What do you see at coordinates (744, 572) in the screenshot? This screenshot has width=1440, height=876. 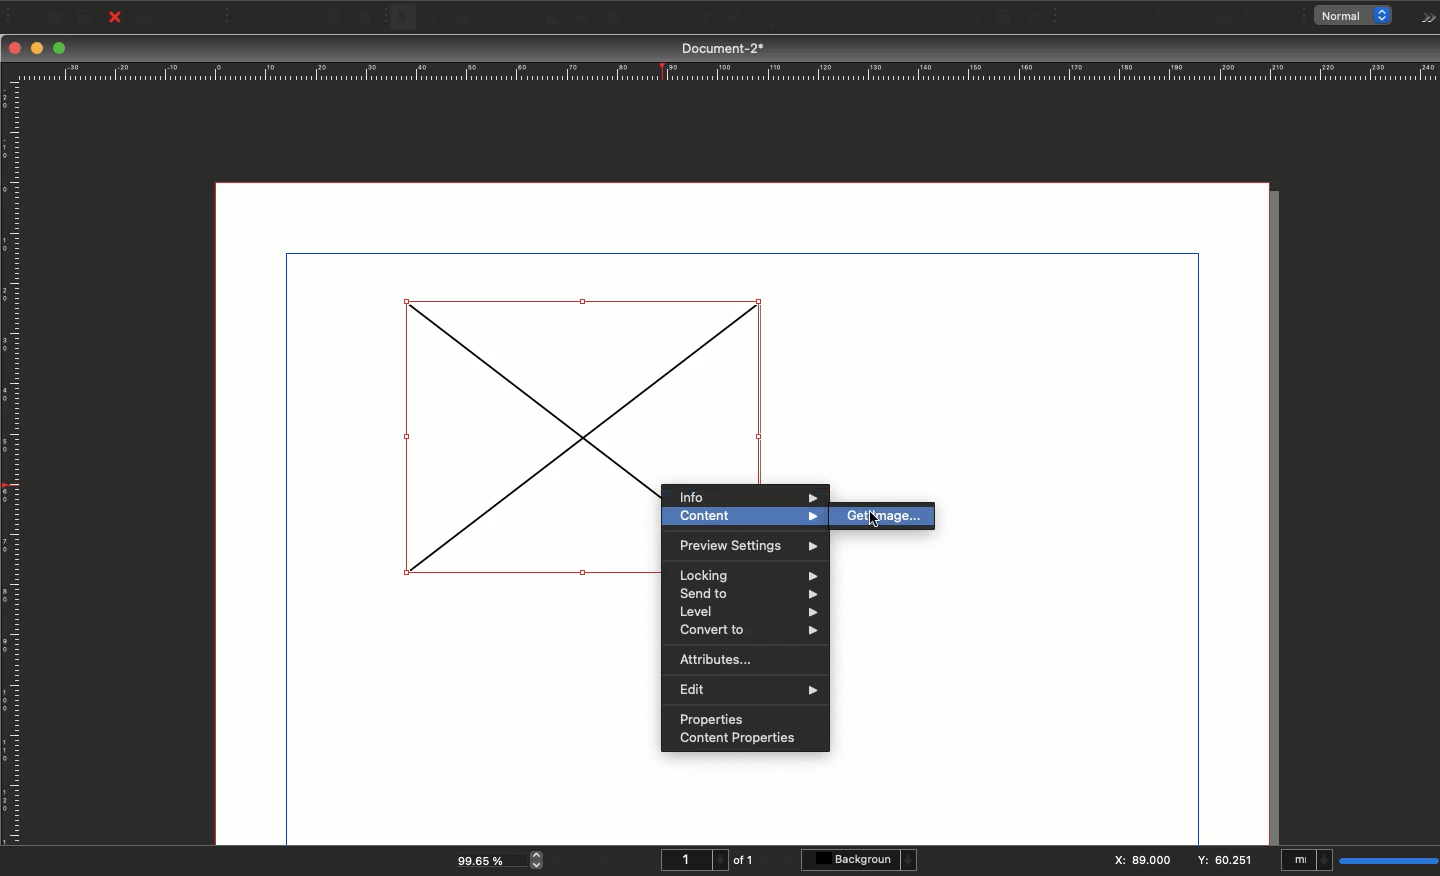 I see `Locking` at bounding box center [744, 572].